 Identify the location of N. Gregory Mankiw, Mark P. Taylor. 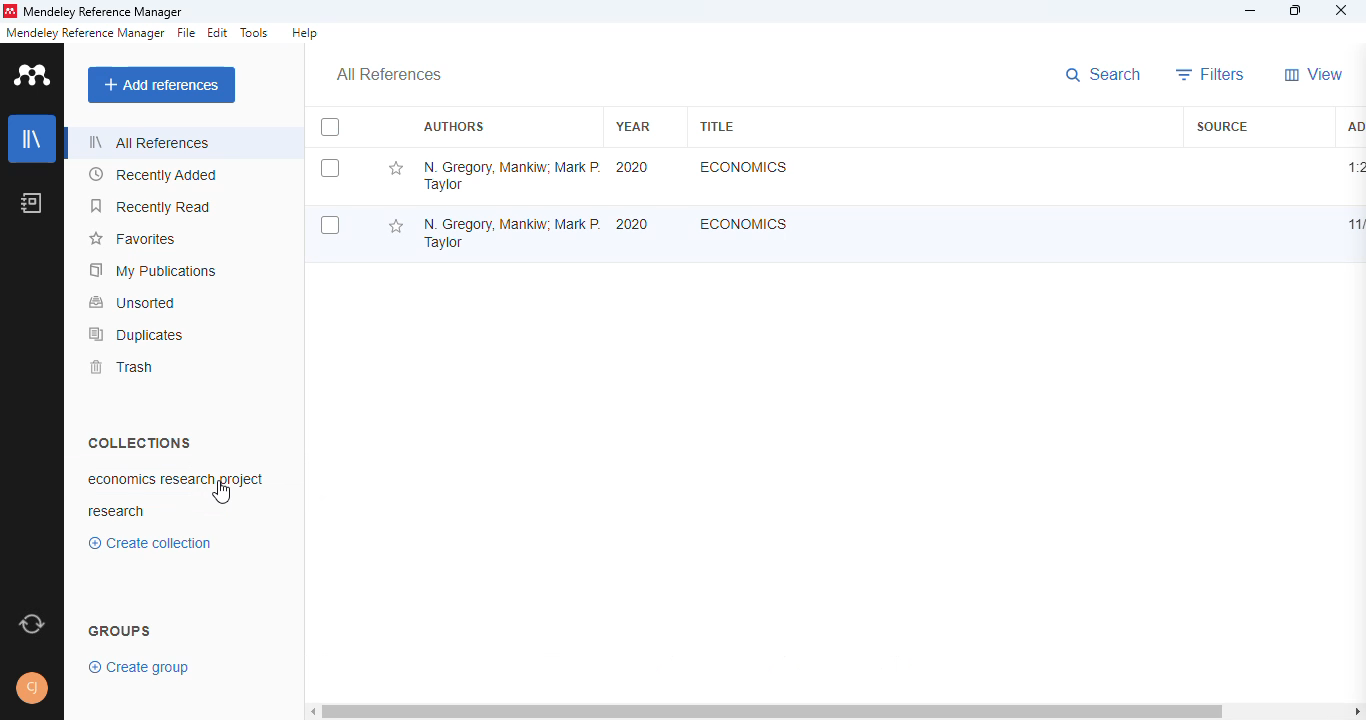
(511, 175).